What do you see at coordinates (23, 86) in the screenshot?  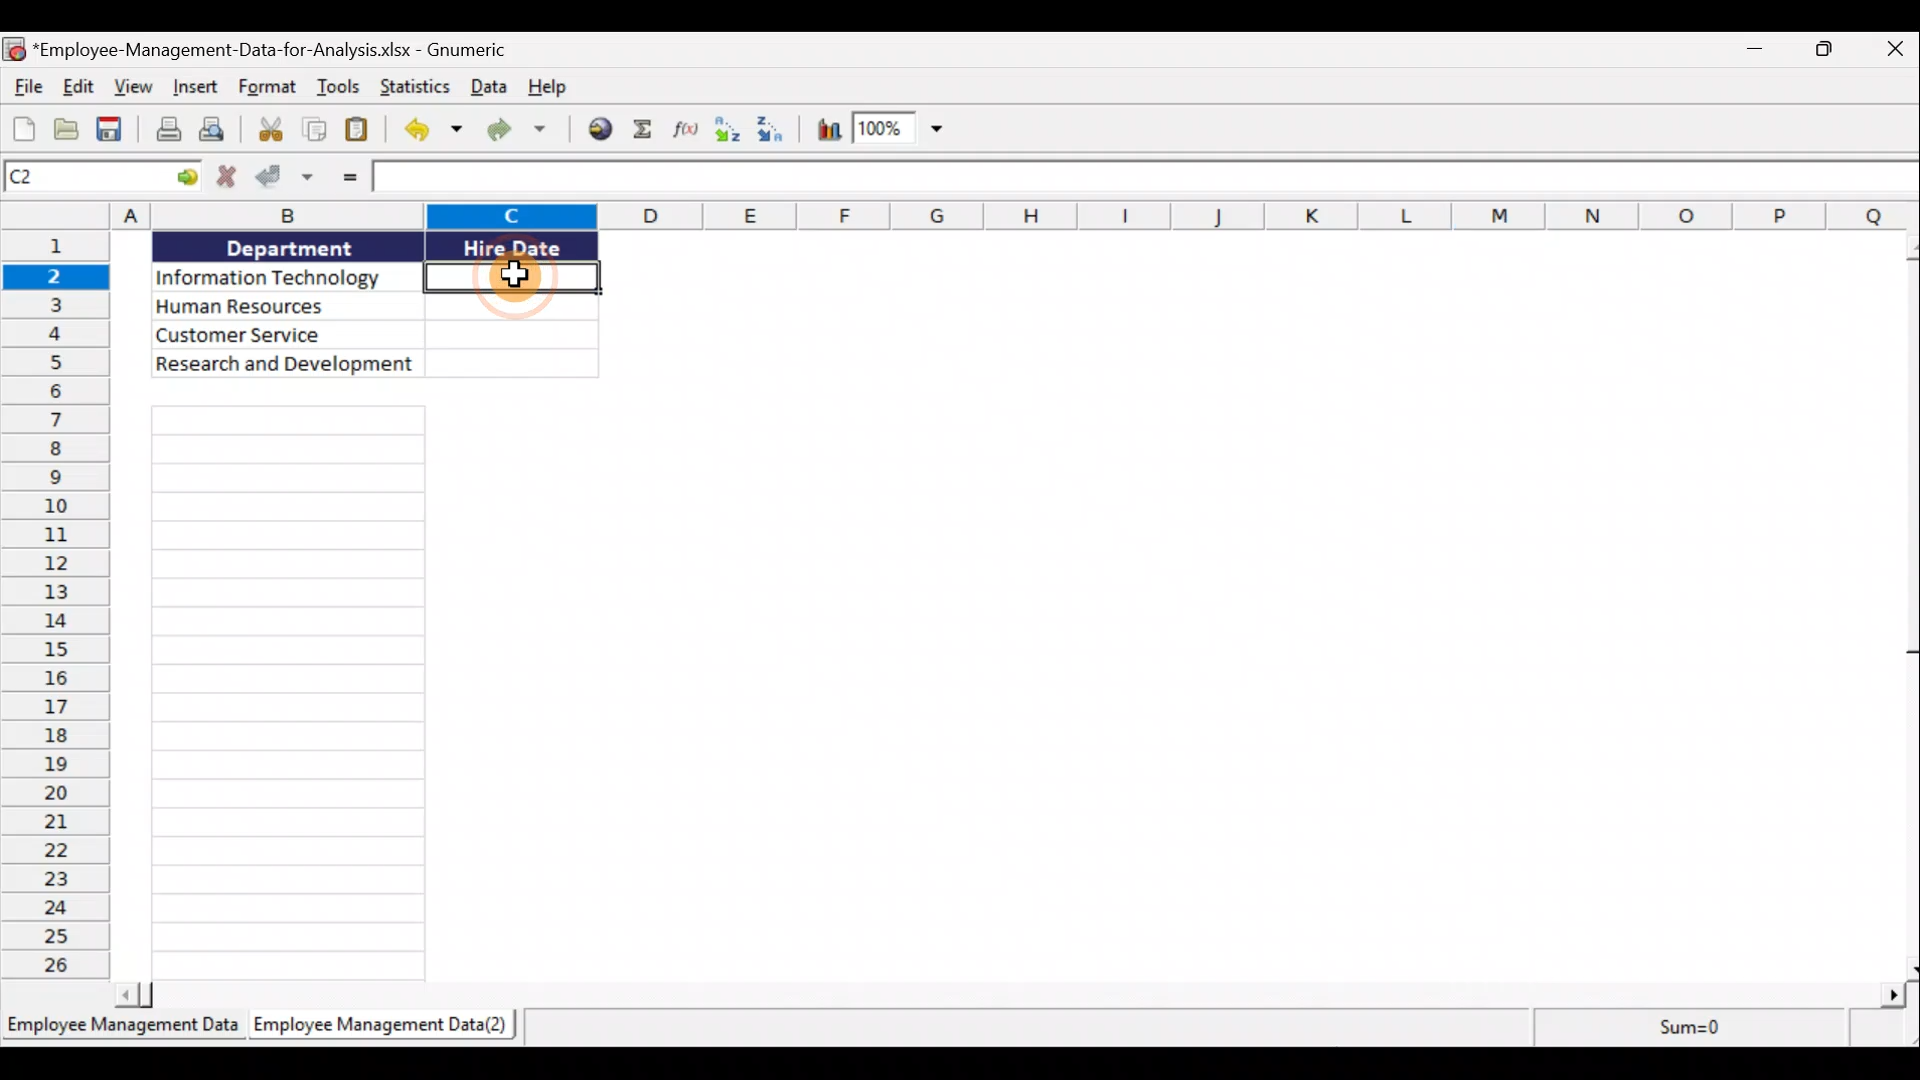 I see `File` at bounding box center [23, 86].